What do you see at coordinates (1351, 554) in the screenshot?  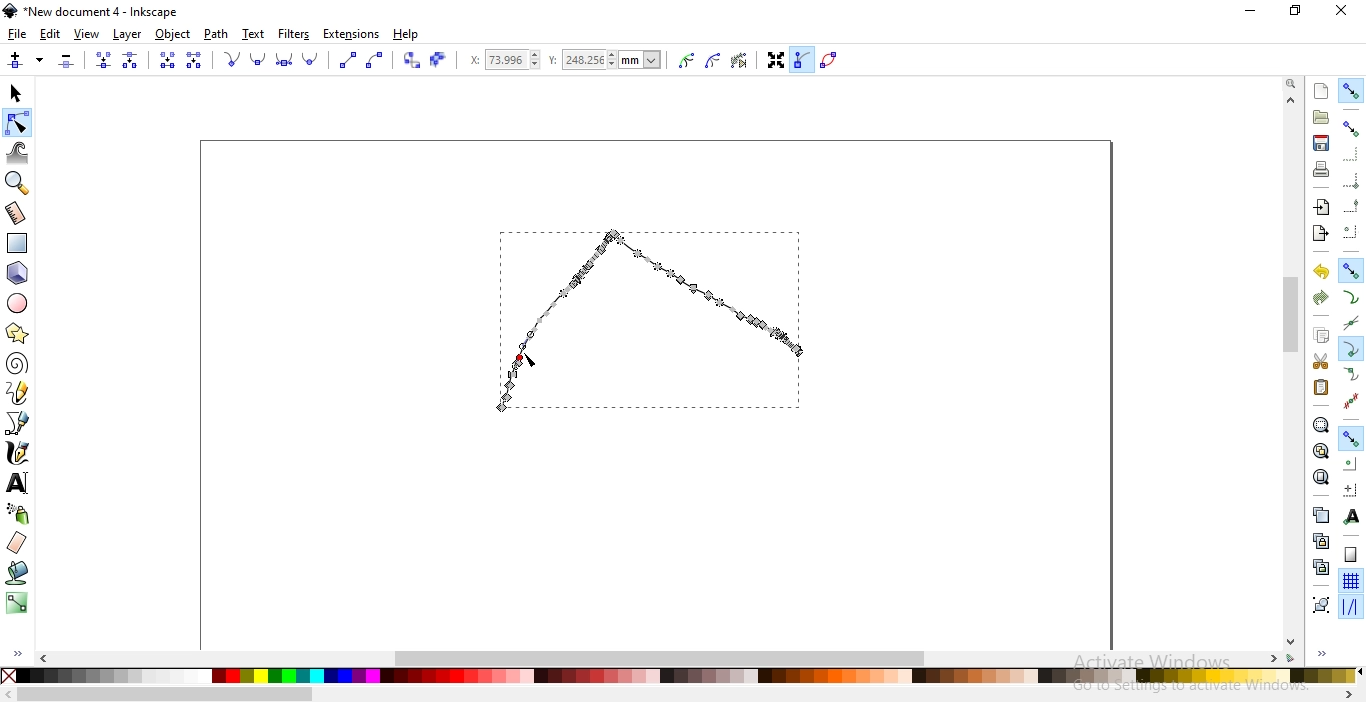 I see `` at bounding box center [1351, 554].